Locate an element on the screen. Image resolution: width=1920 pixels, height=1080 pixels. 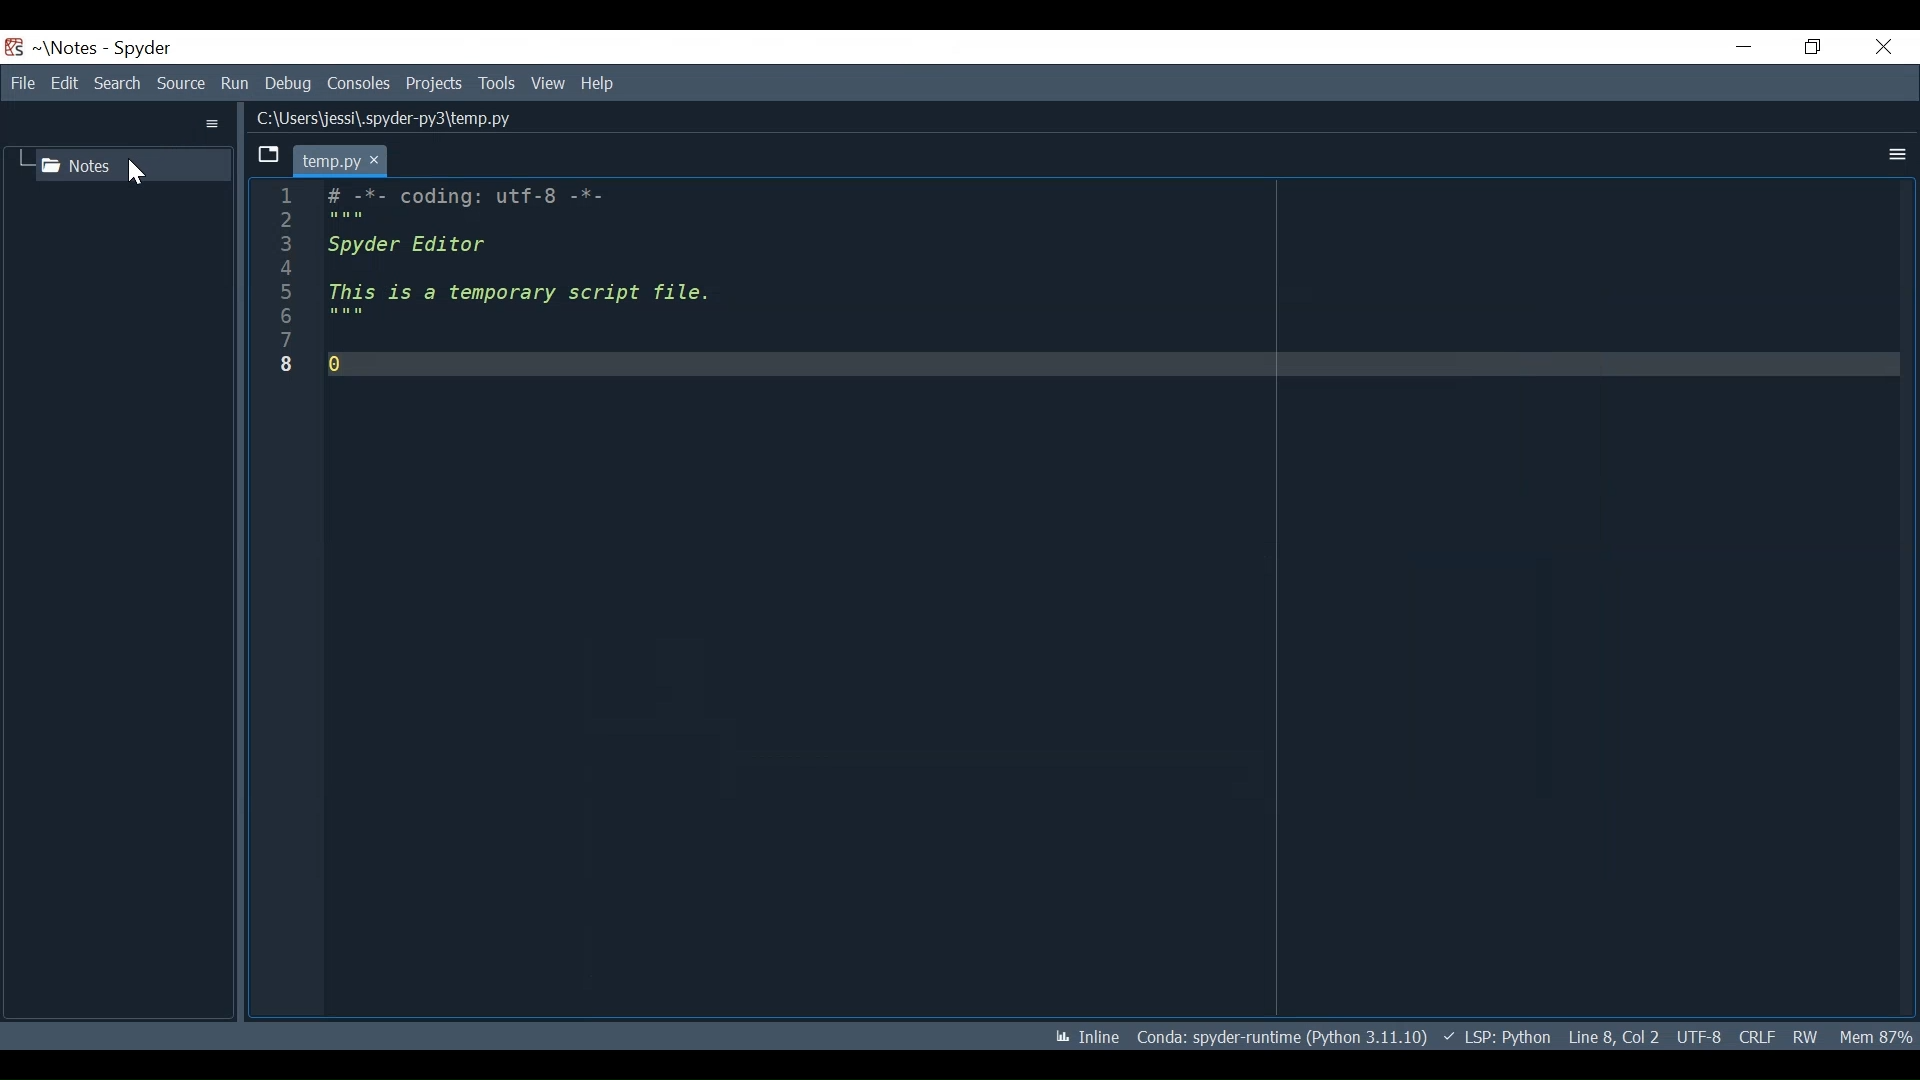
Tools is located at coordinates (496, 85).